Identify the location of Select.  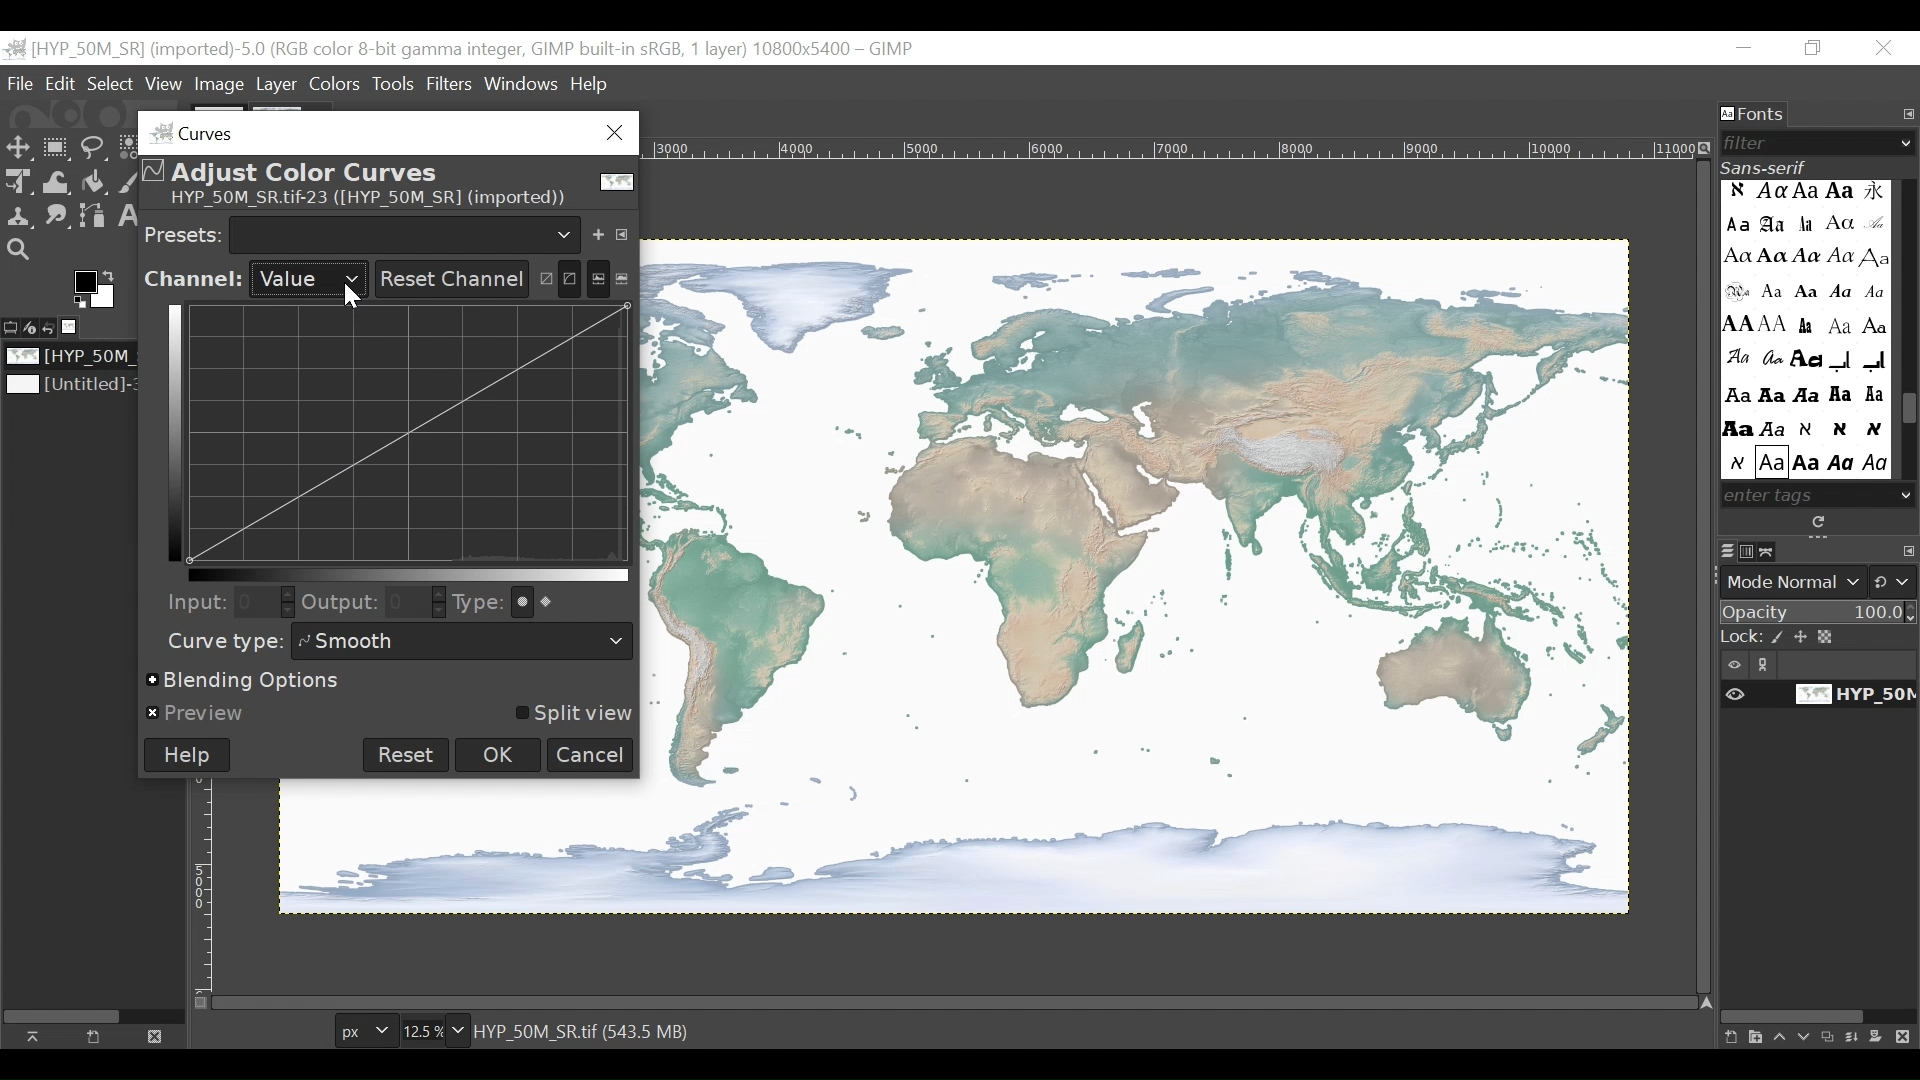
(110, 84).